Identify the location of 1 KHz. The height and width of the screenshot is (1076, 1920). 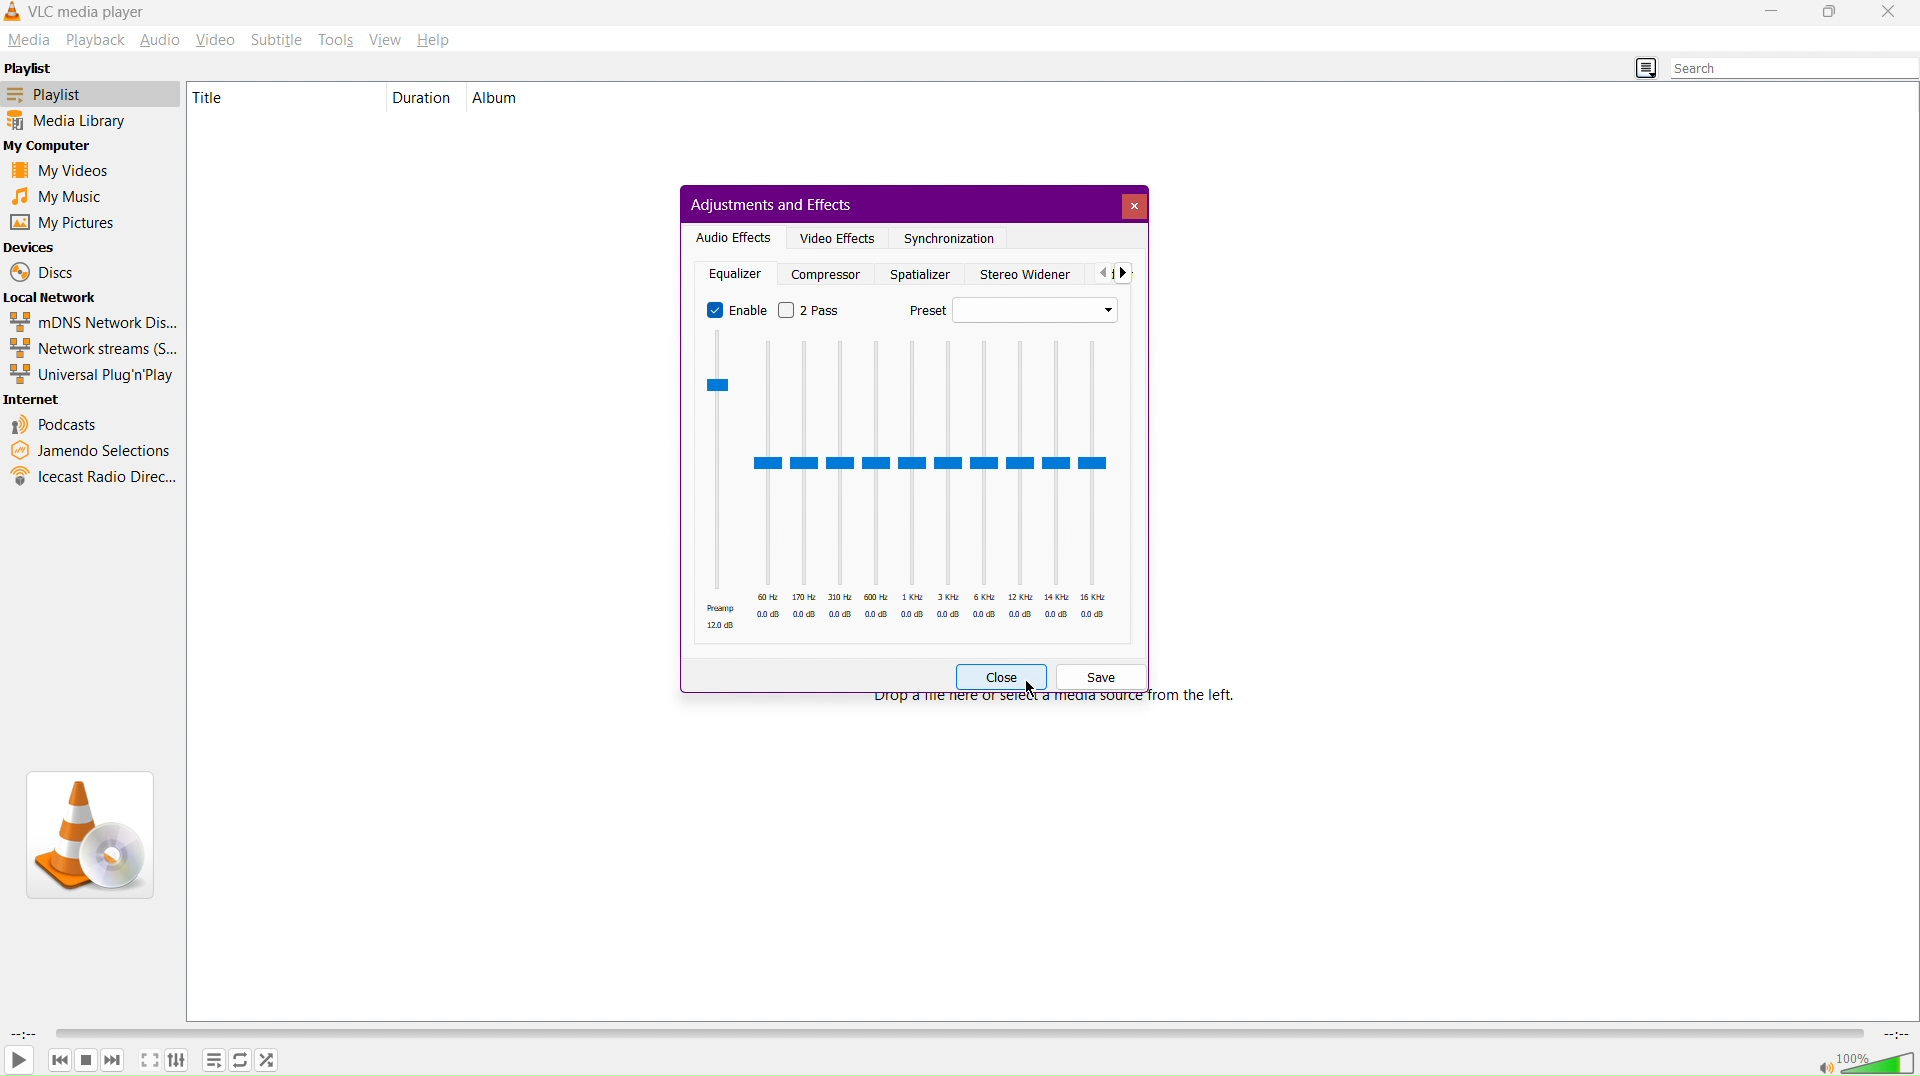
(911, 480).